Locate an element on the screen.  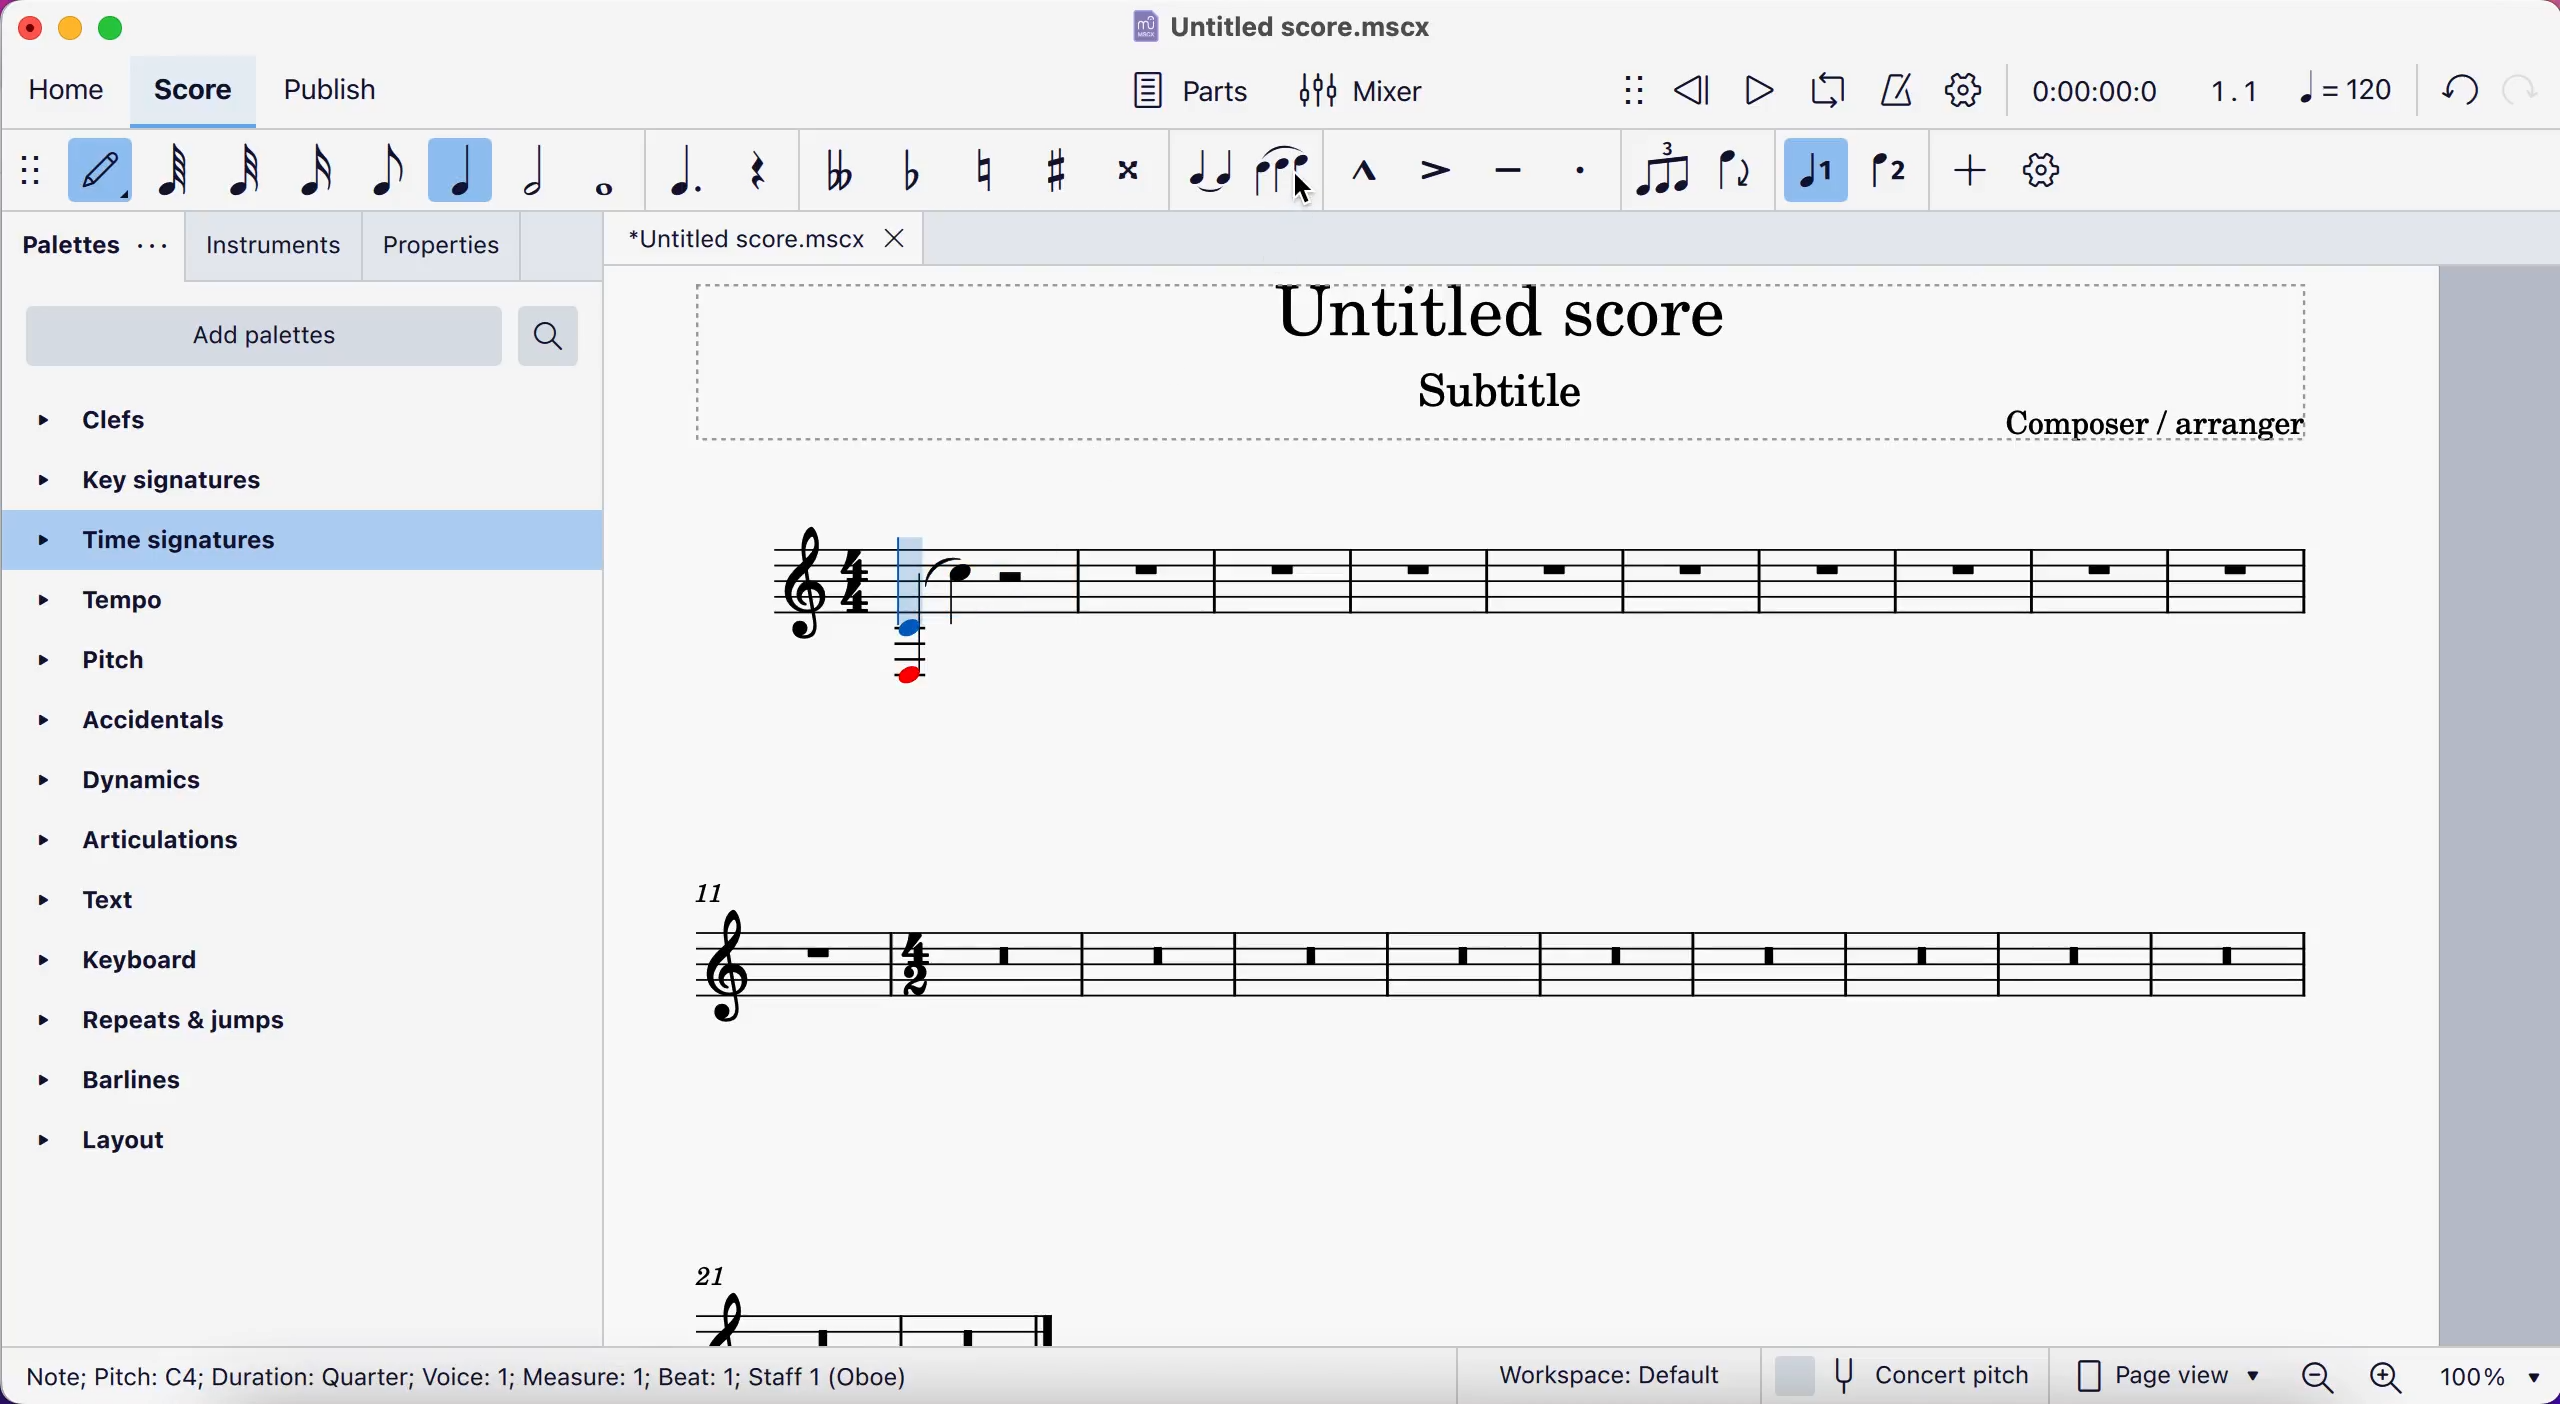
0:00:00:0 is located at coordinates (2093, 89).